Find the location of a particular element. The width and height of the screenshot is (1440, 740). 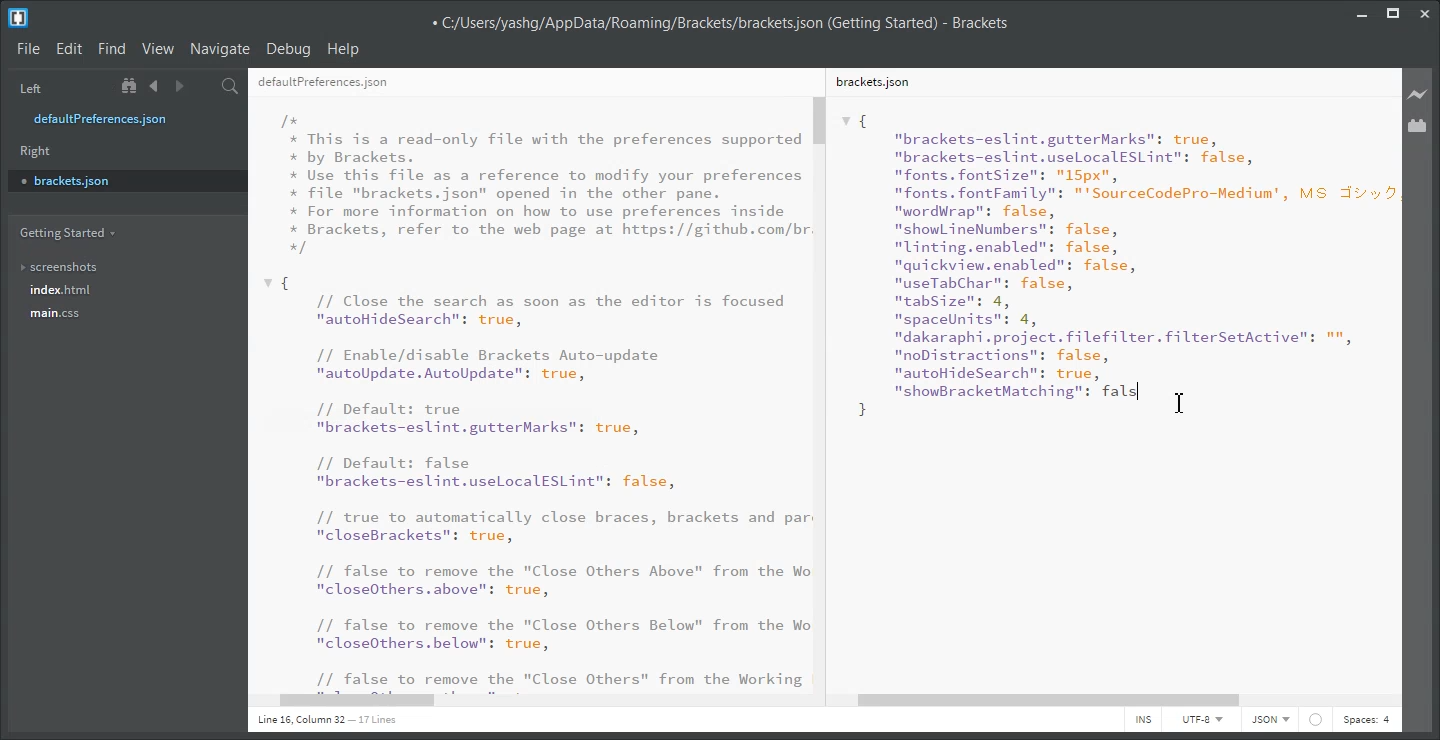

defaultPreferences.json is located at coordinates (323, 83).